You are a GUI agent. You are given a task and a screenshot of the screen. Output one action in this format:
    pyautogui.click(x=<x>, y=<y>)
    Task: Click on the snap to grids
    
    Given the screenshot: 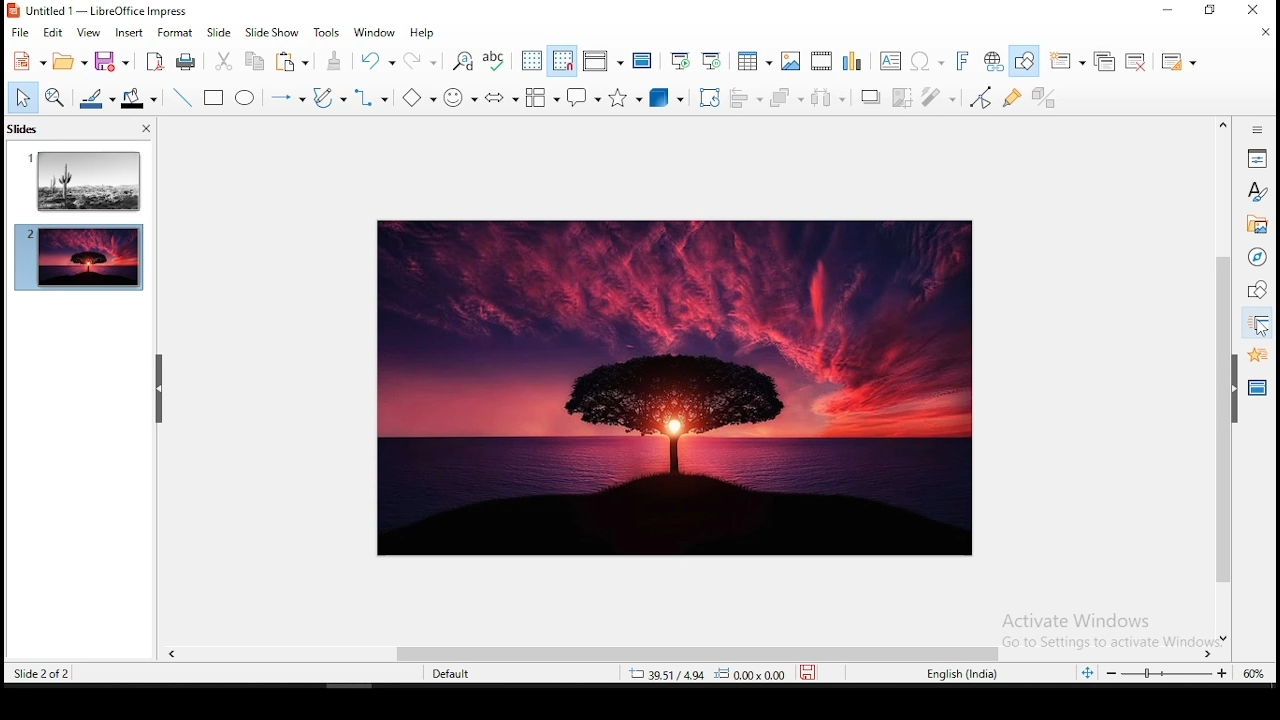 What is the action you would take?
    pyautogui.click(x=563, y=61)
    